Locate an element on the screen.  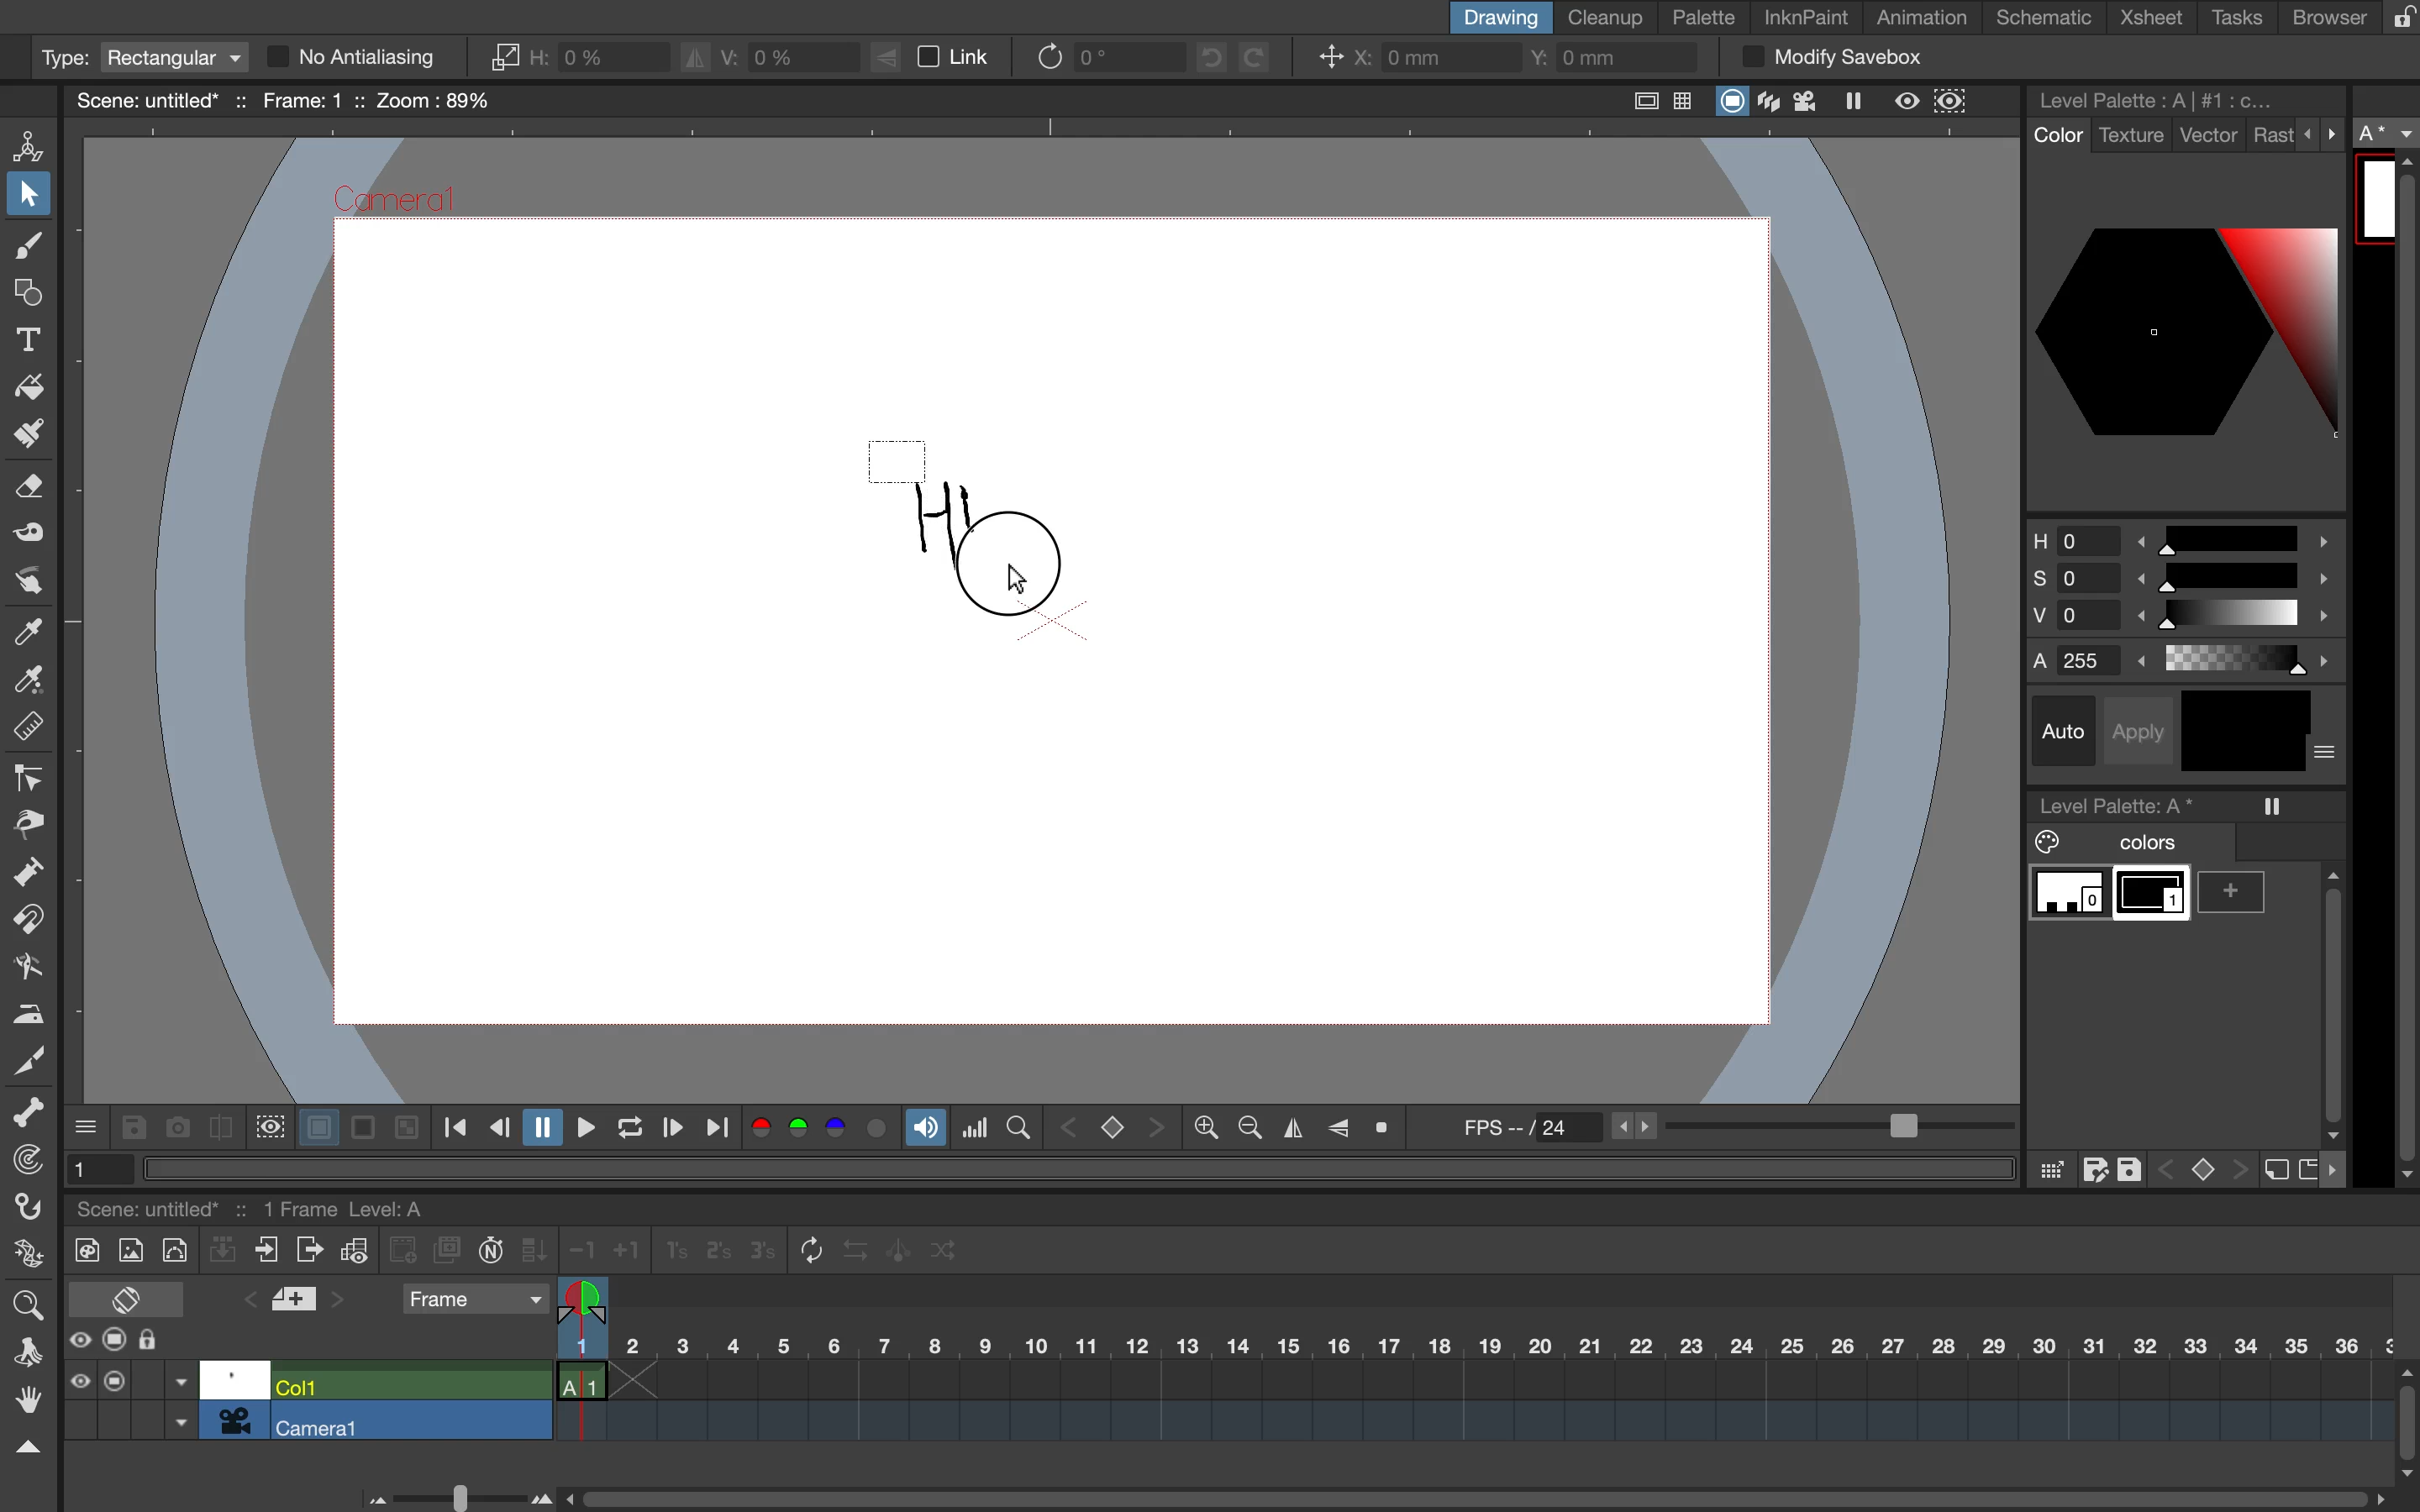
schematic is located at coordinates (2047, 18).